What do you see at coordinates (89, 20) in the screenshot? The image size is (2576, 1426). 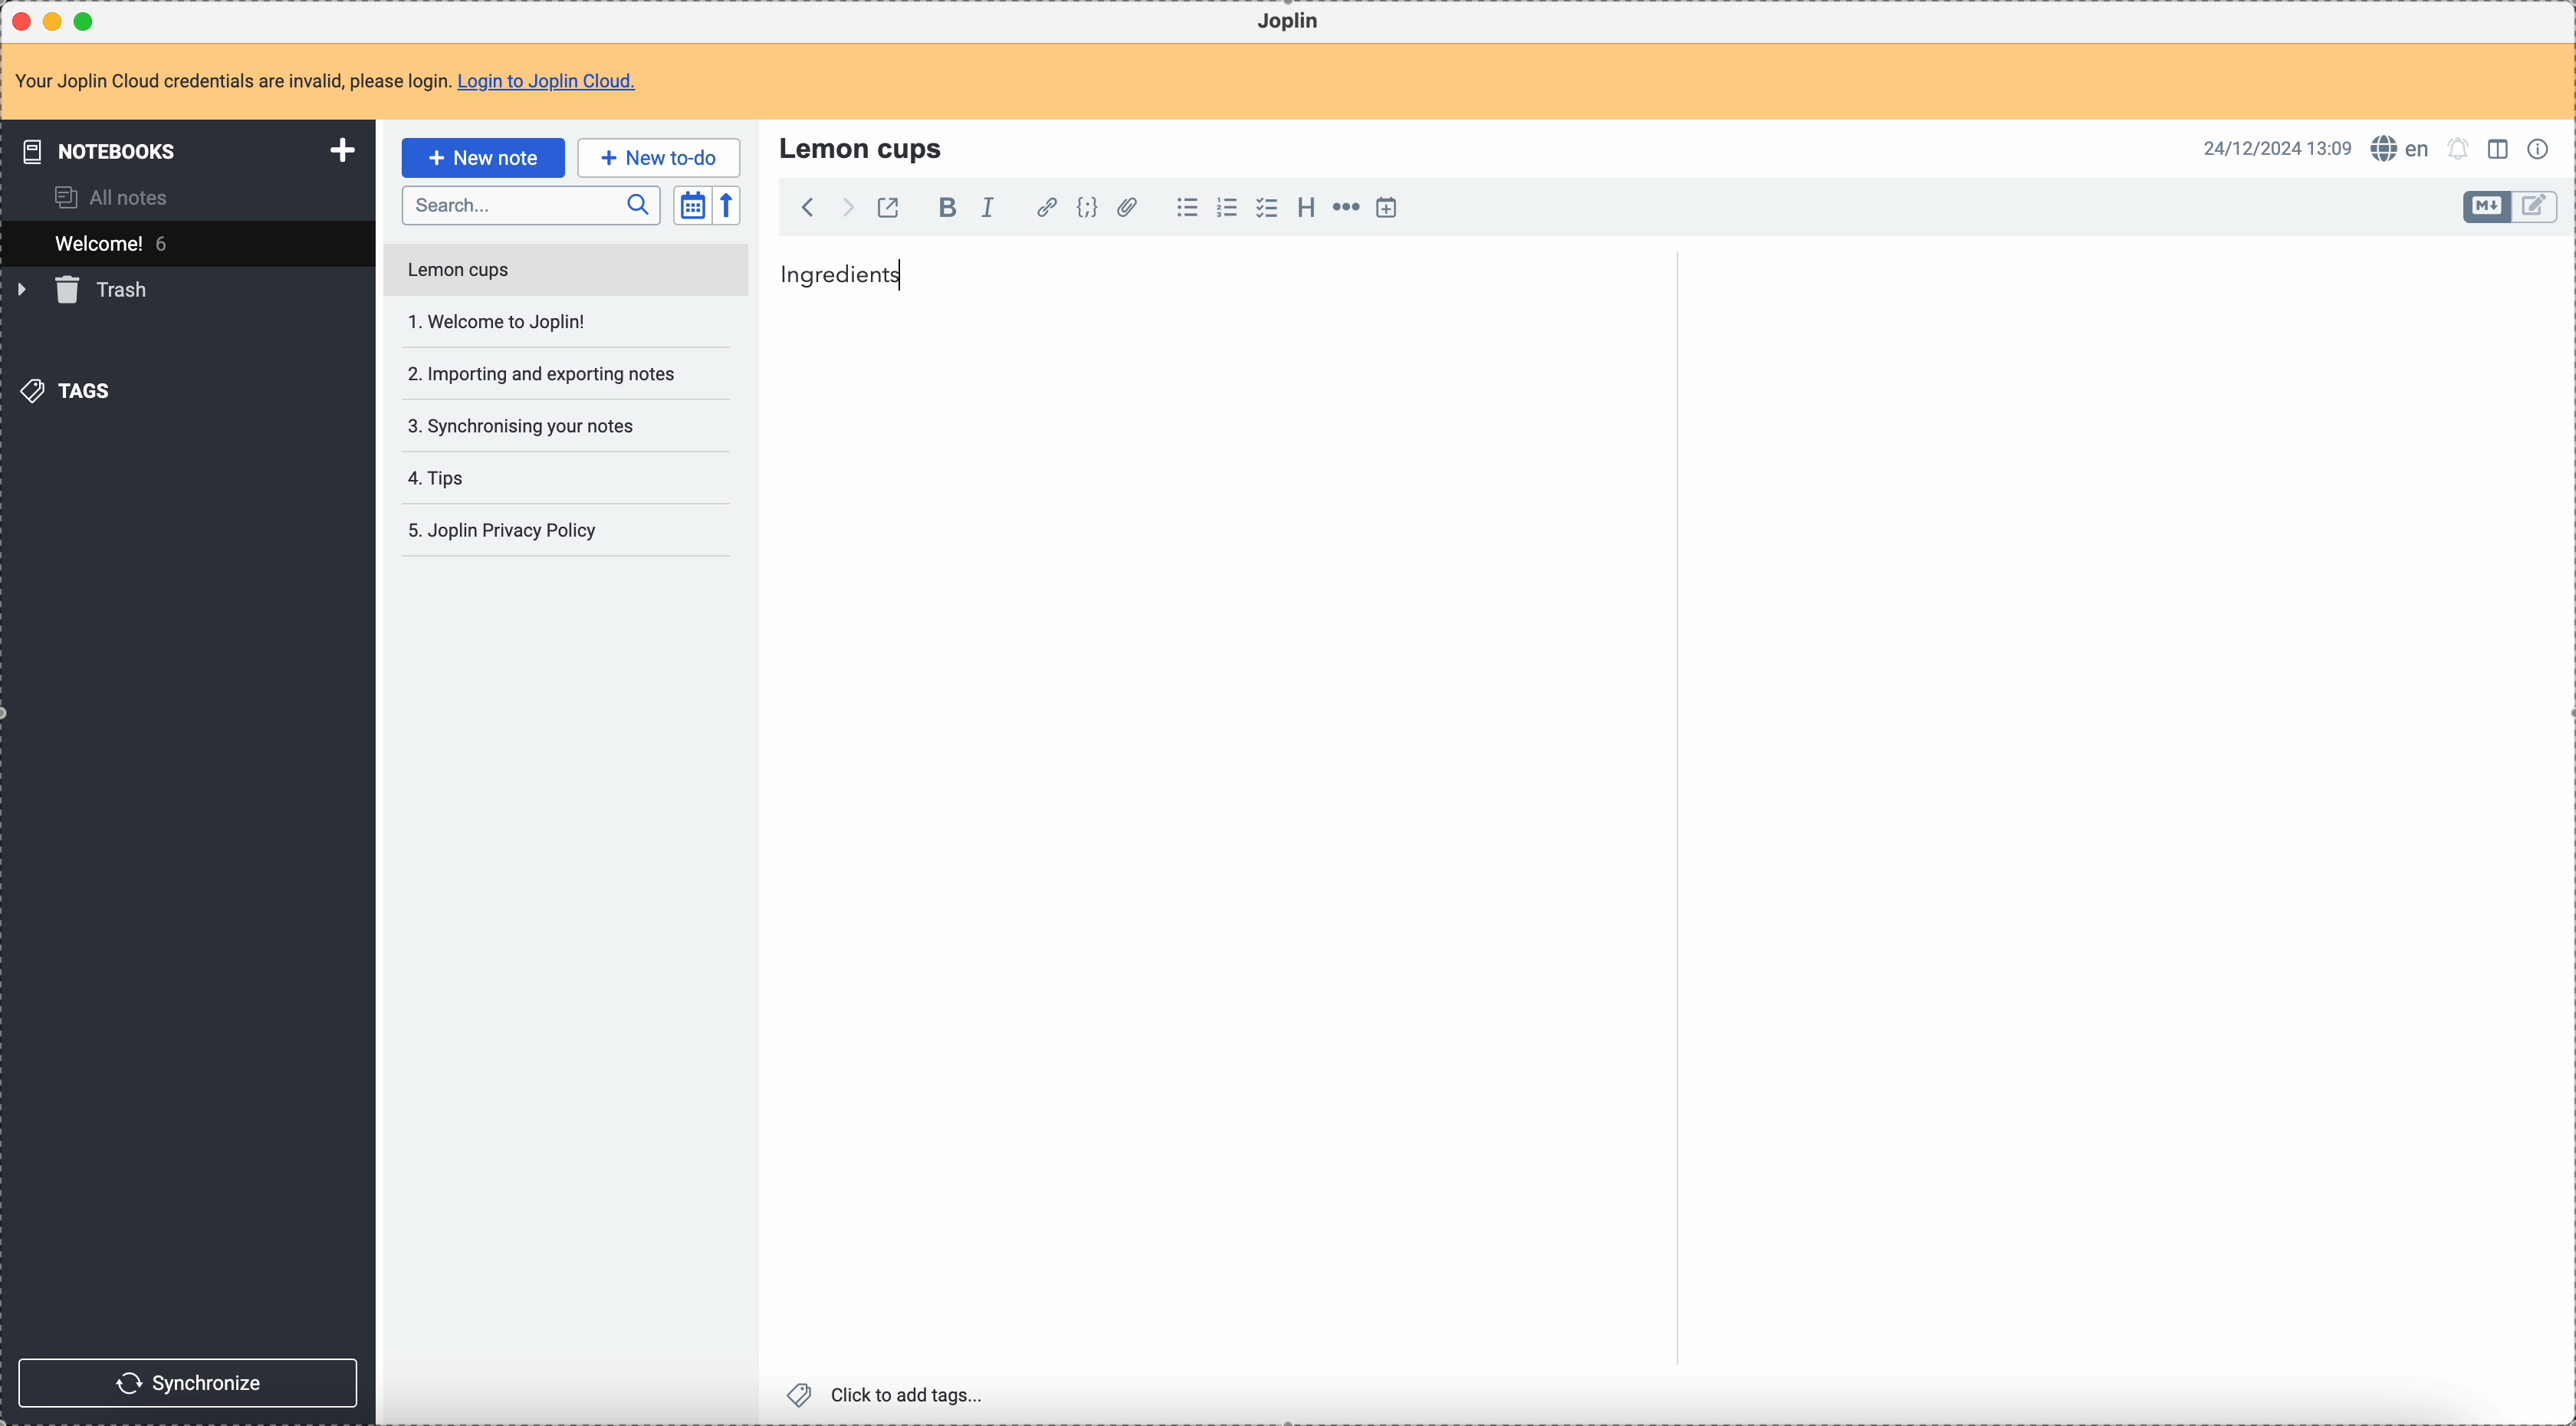 I see `maximize` at bounding box center [89, 20].